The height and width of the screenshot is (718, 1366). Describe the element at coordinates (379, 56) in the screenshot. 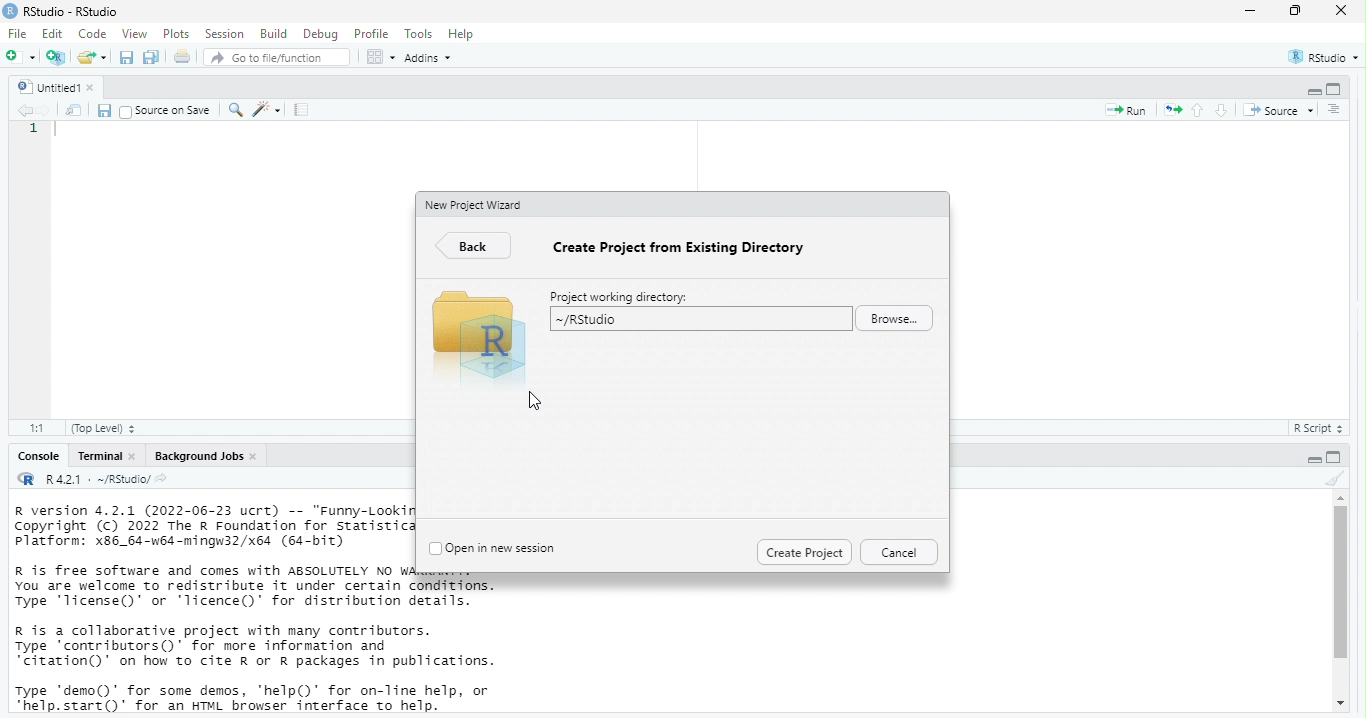

I see `workspace panes` at that location.